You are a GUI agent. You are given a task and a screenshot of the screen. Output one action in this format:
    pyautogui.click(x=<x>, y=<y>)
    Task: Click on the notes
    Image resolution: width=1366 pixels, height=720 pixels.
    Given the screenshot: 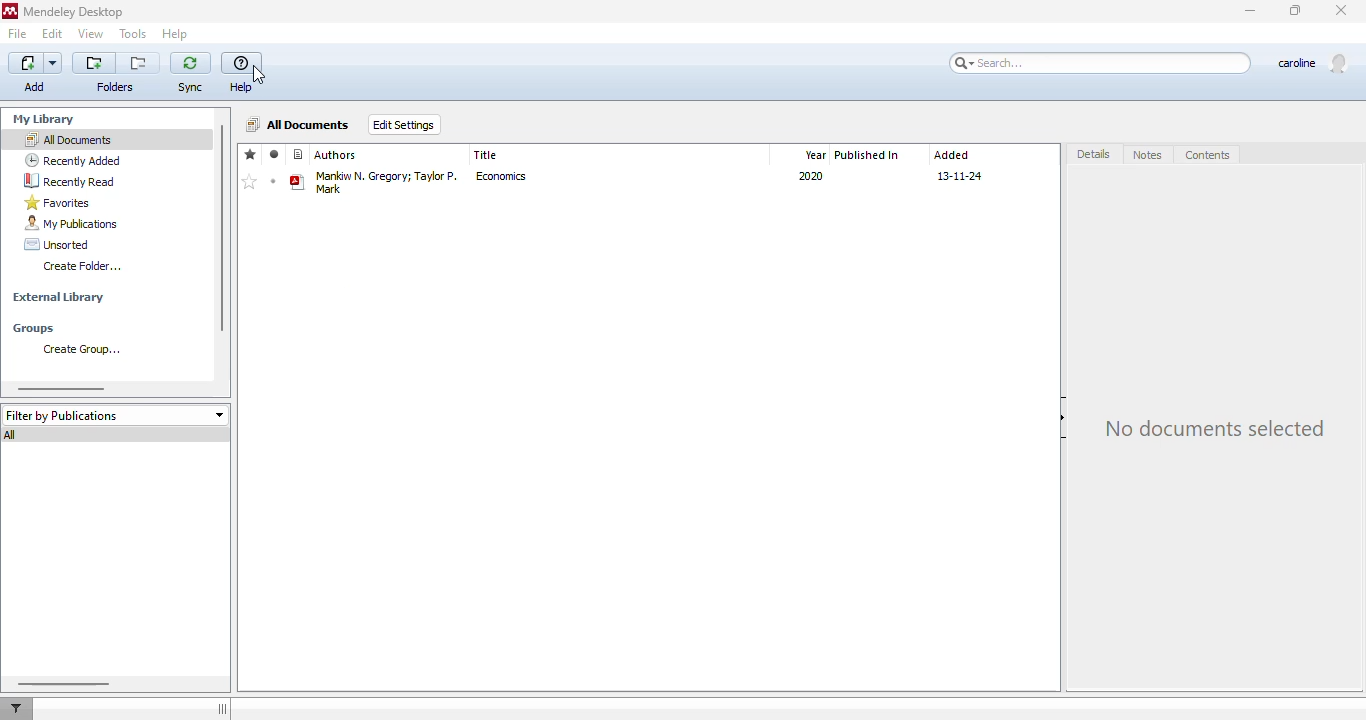 What is the action you would take?
    pyautogui.click(x=1146, y=154)
    